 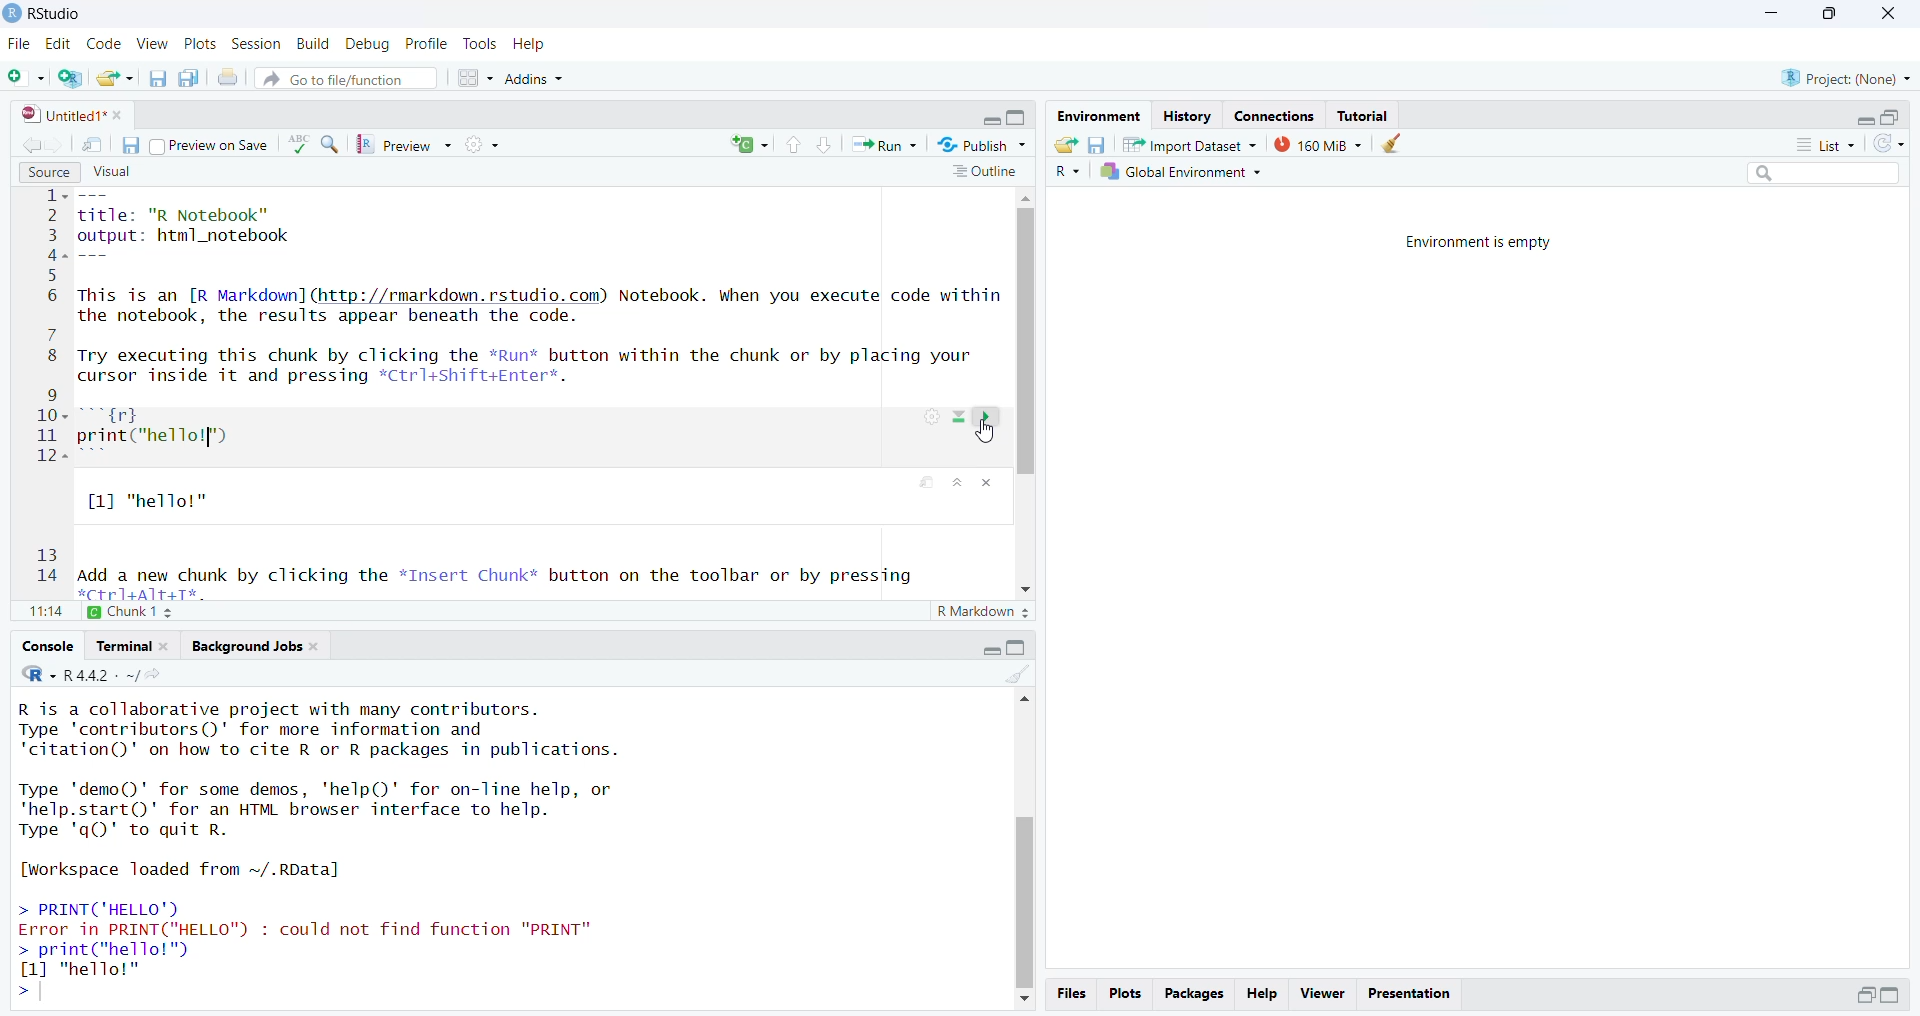 What do you see at coordinates (73, 115) in the screenshot?
I see `untitled1` at bounding box center [73, 115].